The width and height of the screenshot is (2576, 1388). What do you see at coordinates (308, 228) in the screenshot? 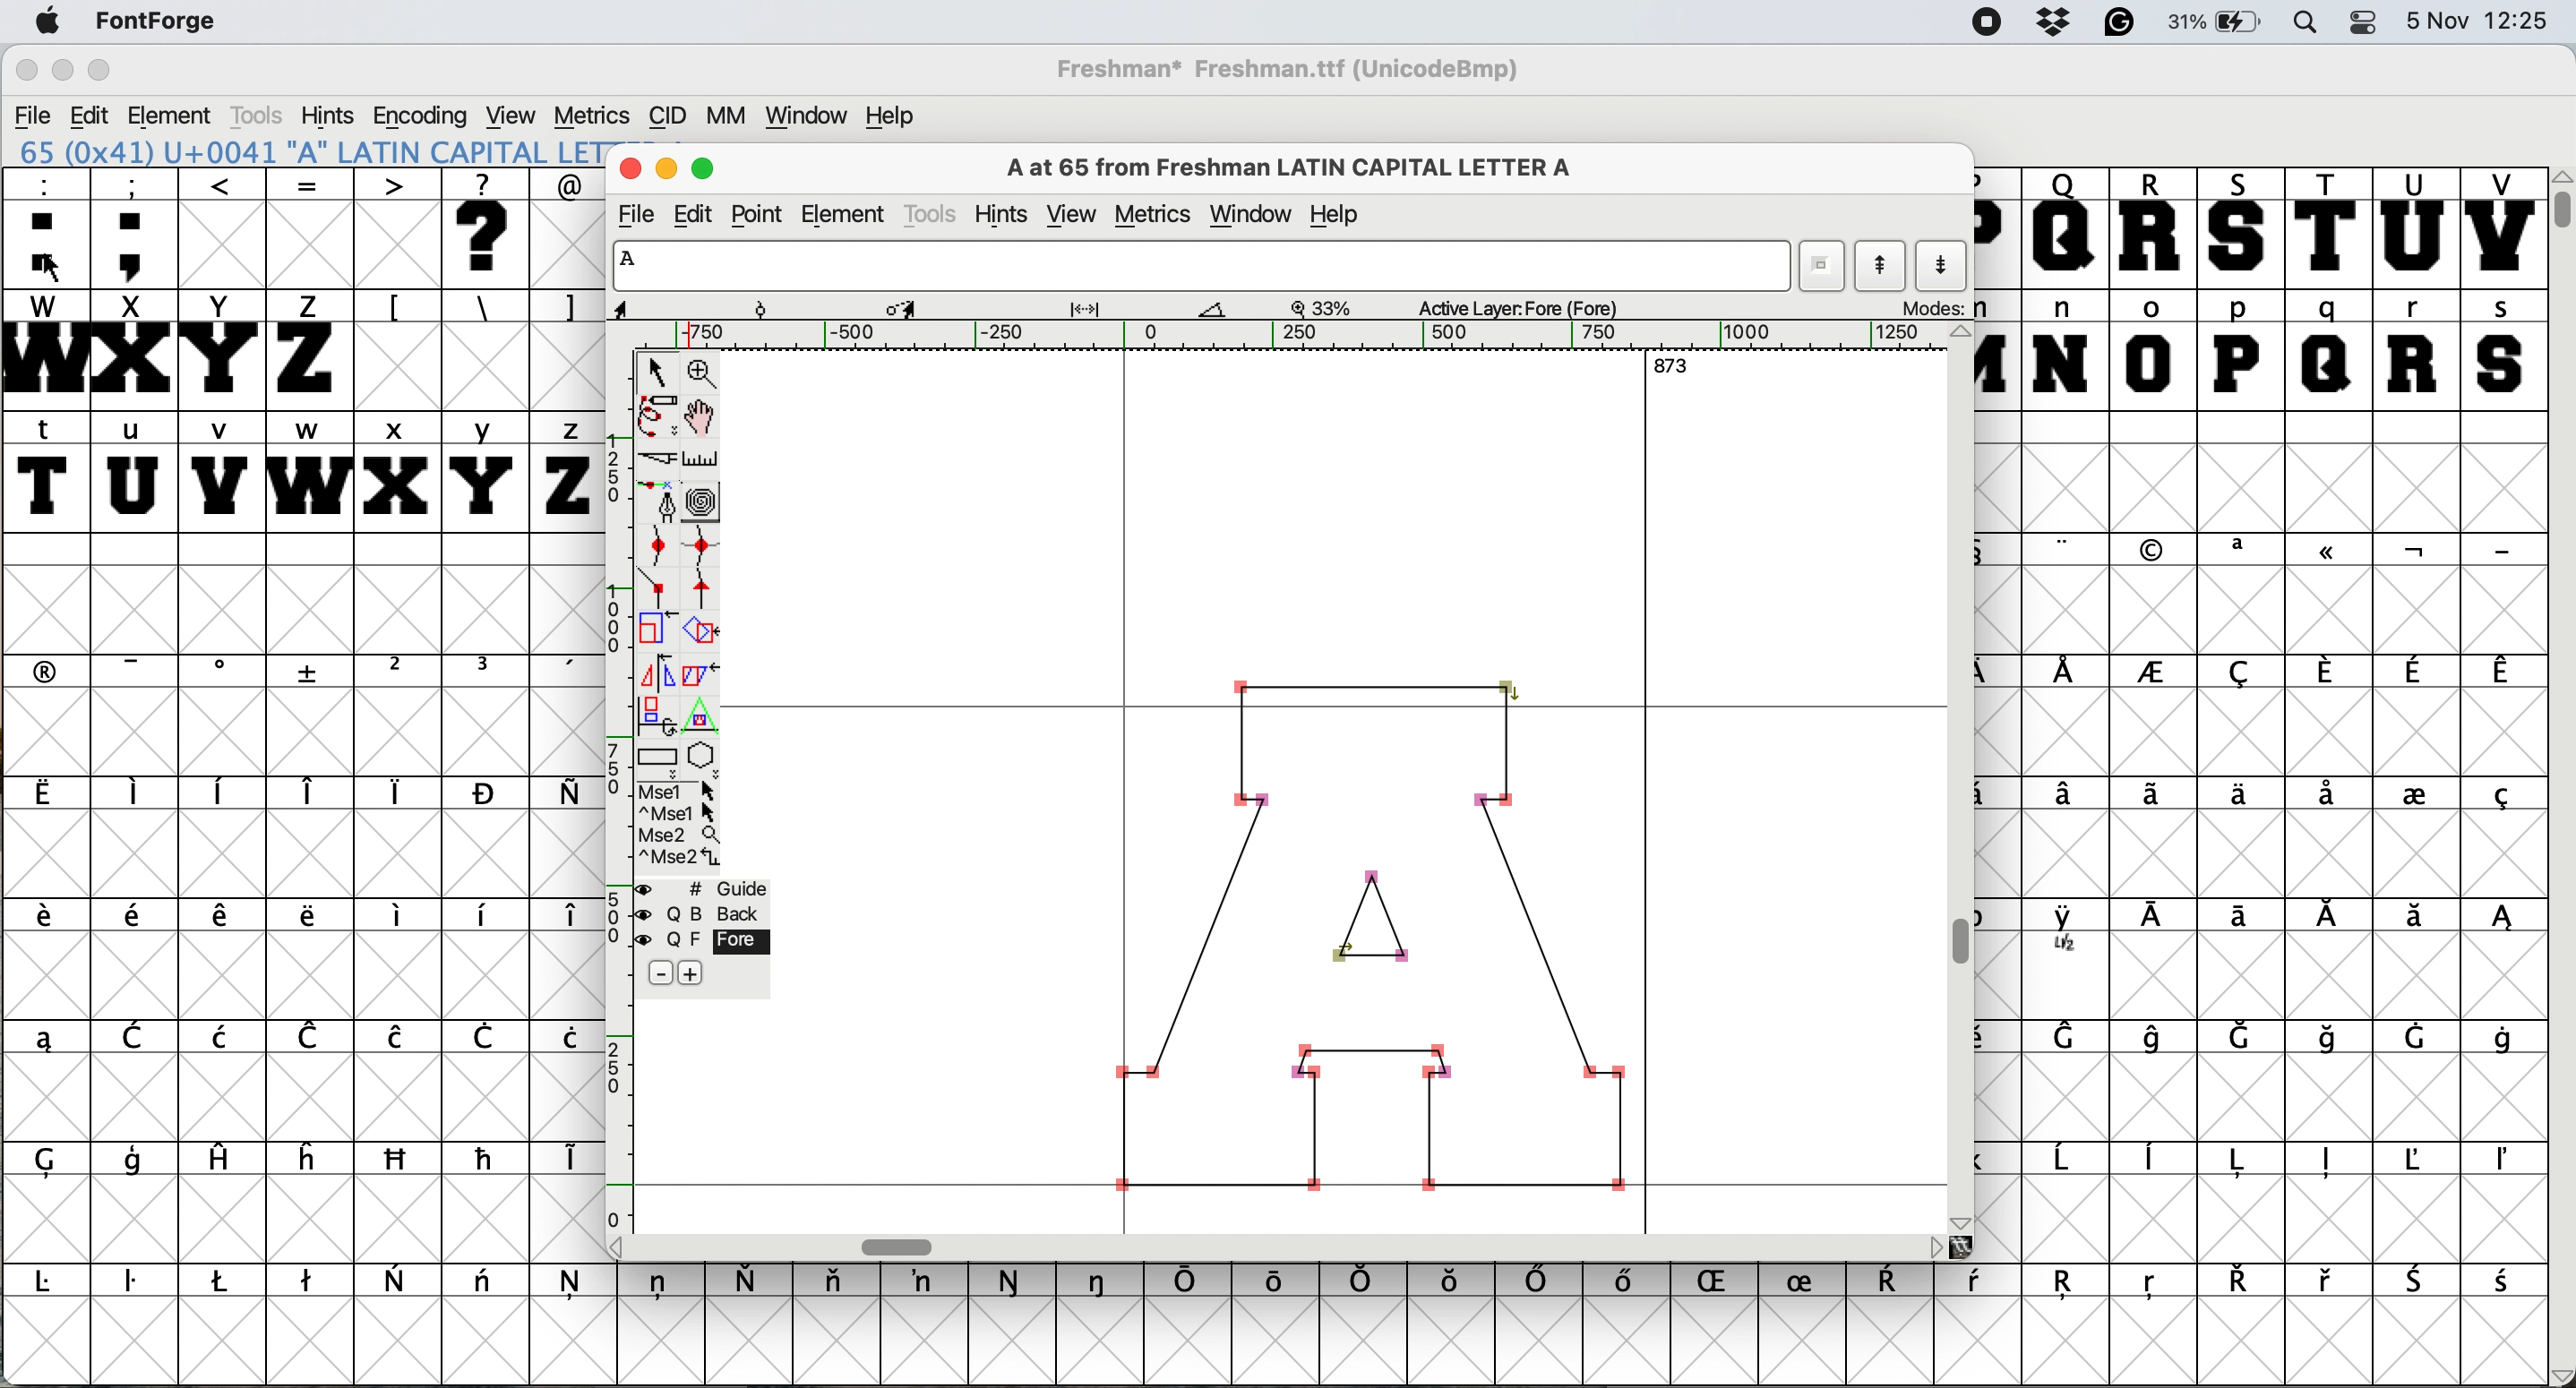
I see `=` at bounding box center [308, 228].